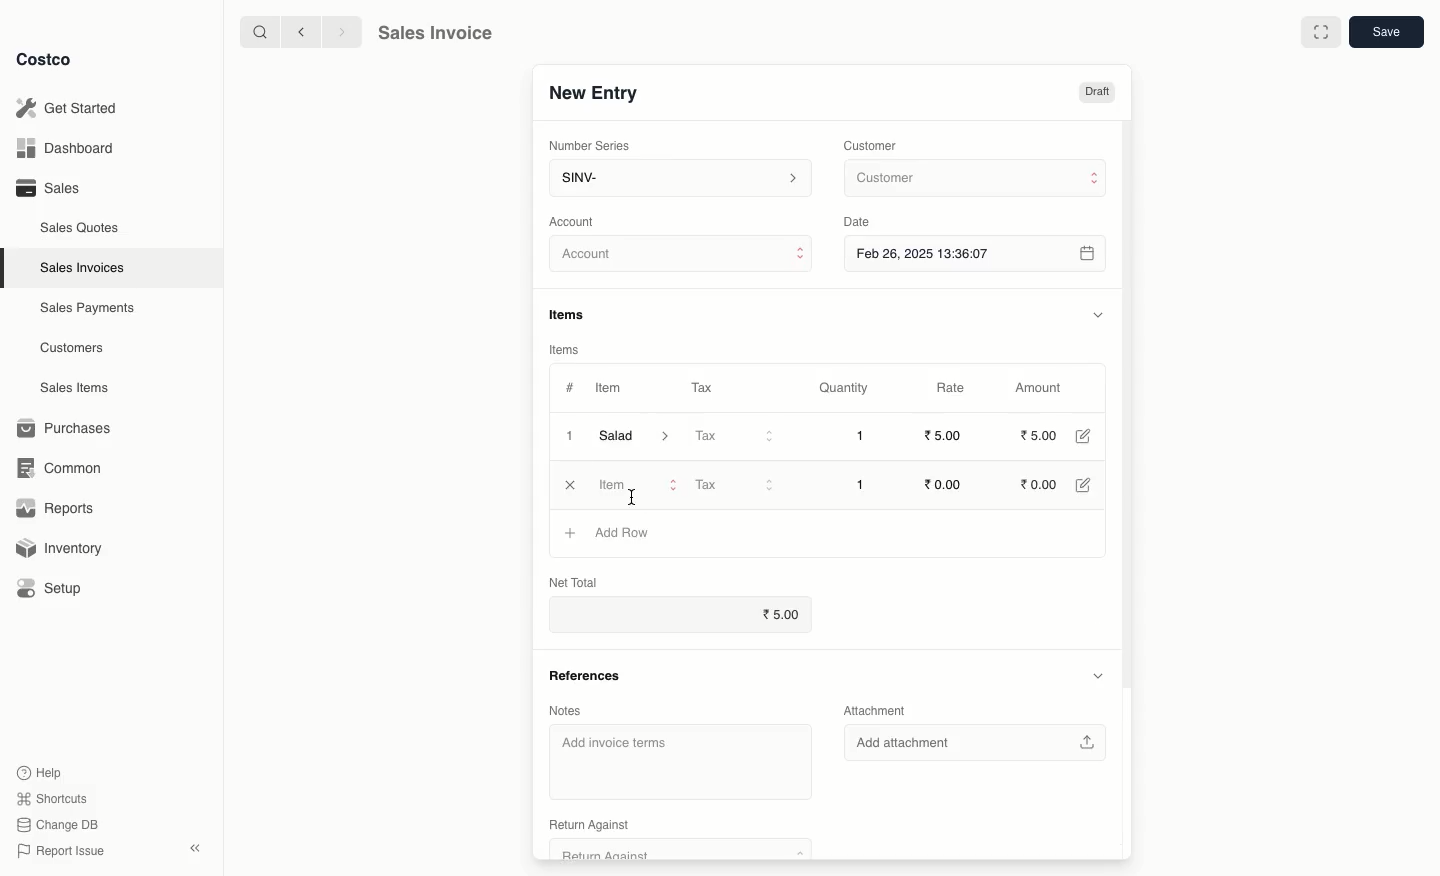 This screenshot has height=876, width=1440. Describe the element at coordinates (51, 799) in the screenshot. I see `Shortcuts` at that location.